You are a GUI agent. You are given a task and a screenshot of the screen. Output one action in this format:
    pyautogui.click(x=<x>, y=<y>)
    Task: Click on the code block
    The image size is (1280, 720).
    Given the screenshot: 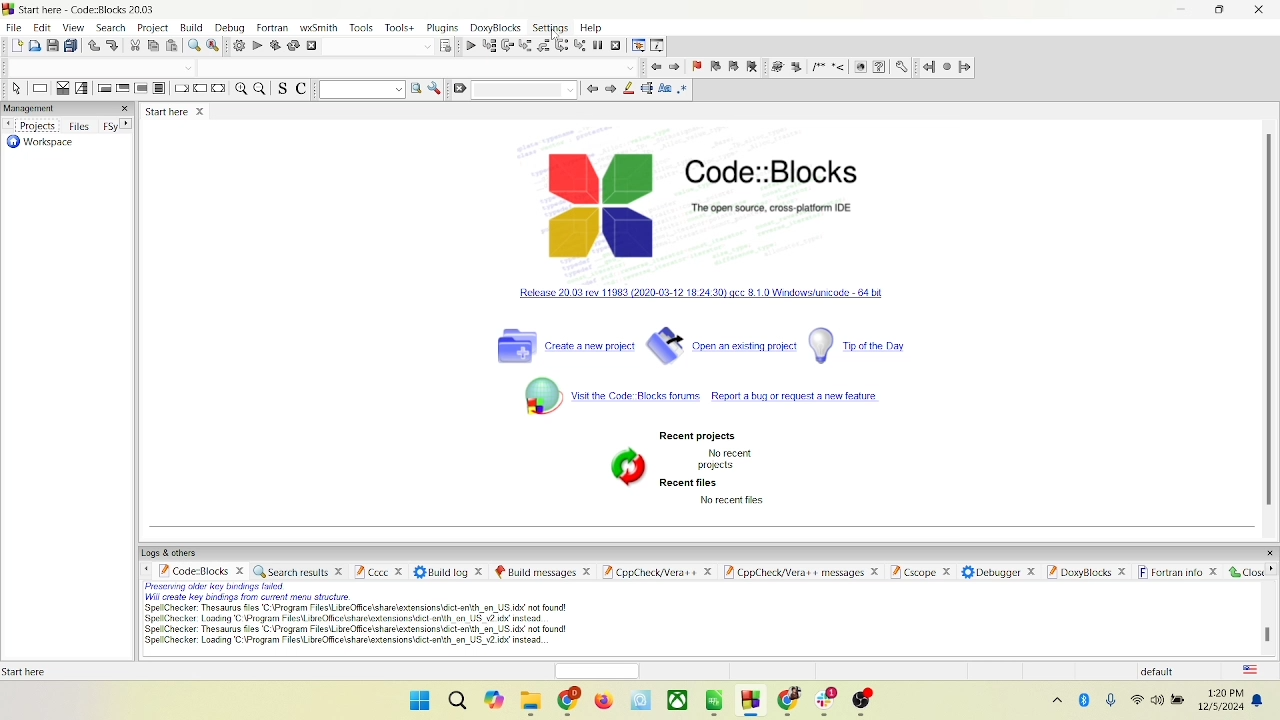 What is the action you would take?
    pyautogui.click(x=196, y=570)
    